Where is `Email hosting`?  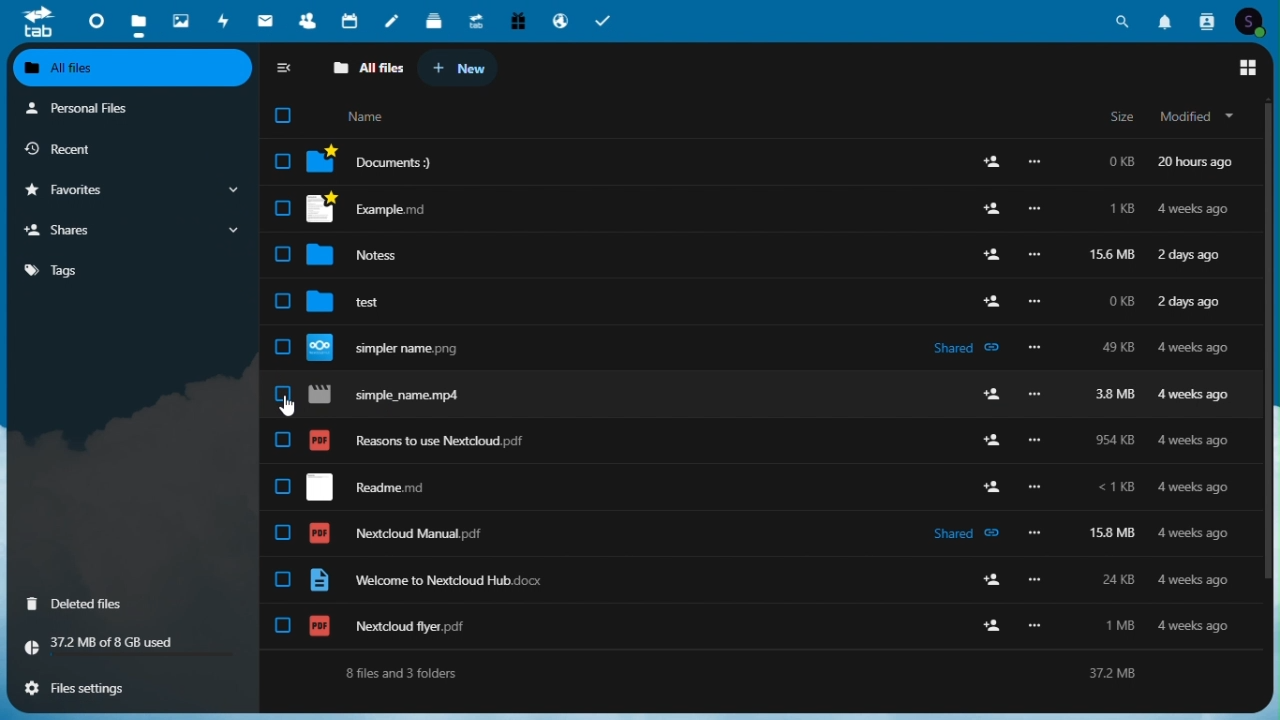
Email hosting is located at coordinates (559, 20).